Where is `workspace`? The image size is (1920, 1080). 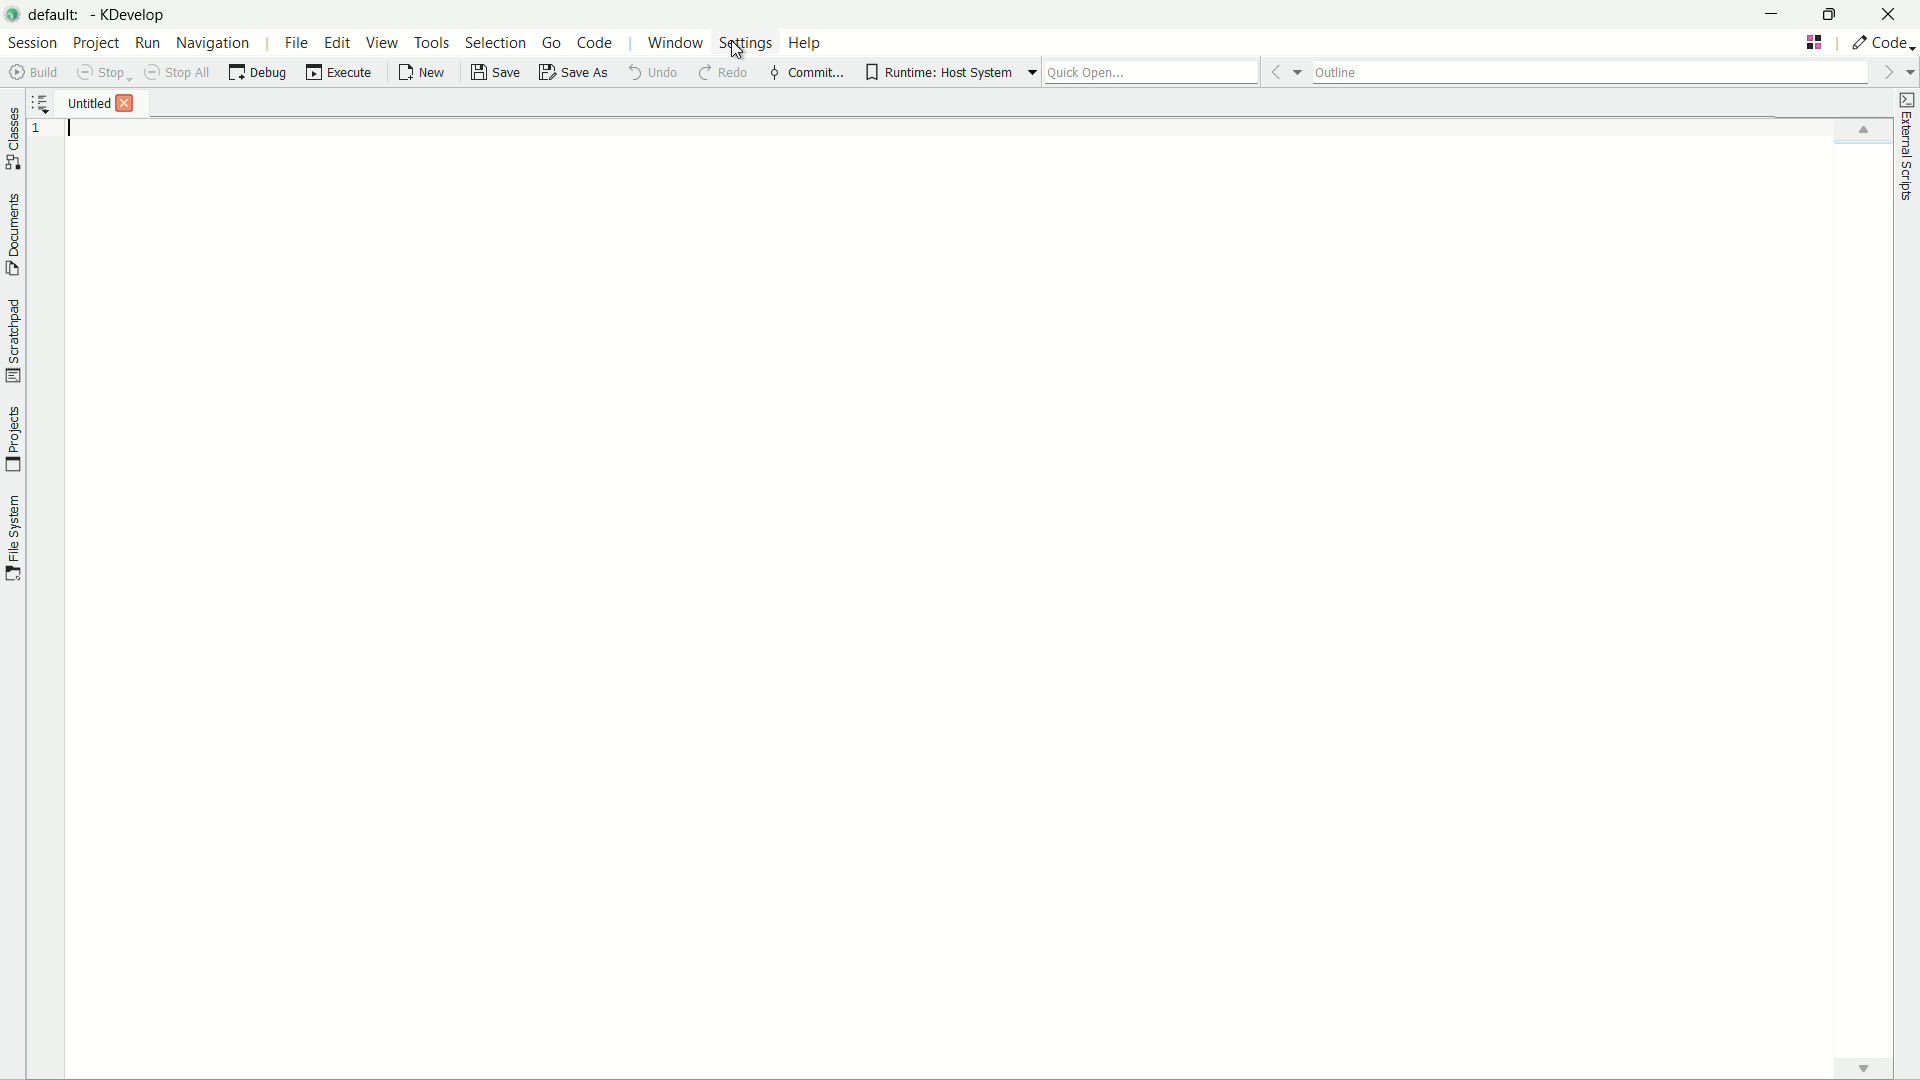
workspace is located at coordinates (986, 587).